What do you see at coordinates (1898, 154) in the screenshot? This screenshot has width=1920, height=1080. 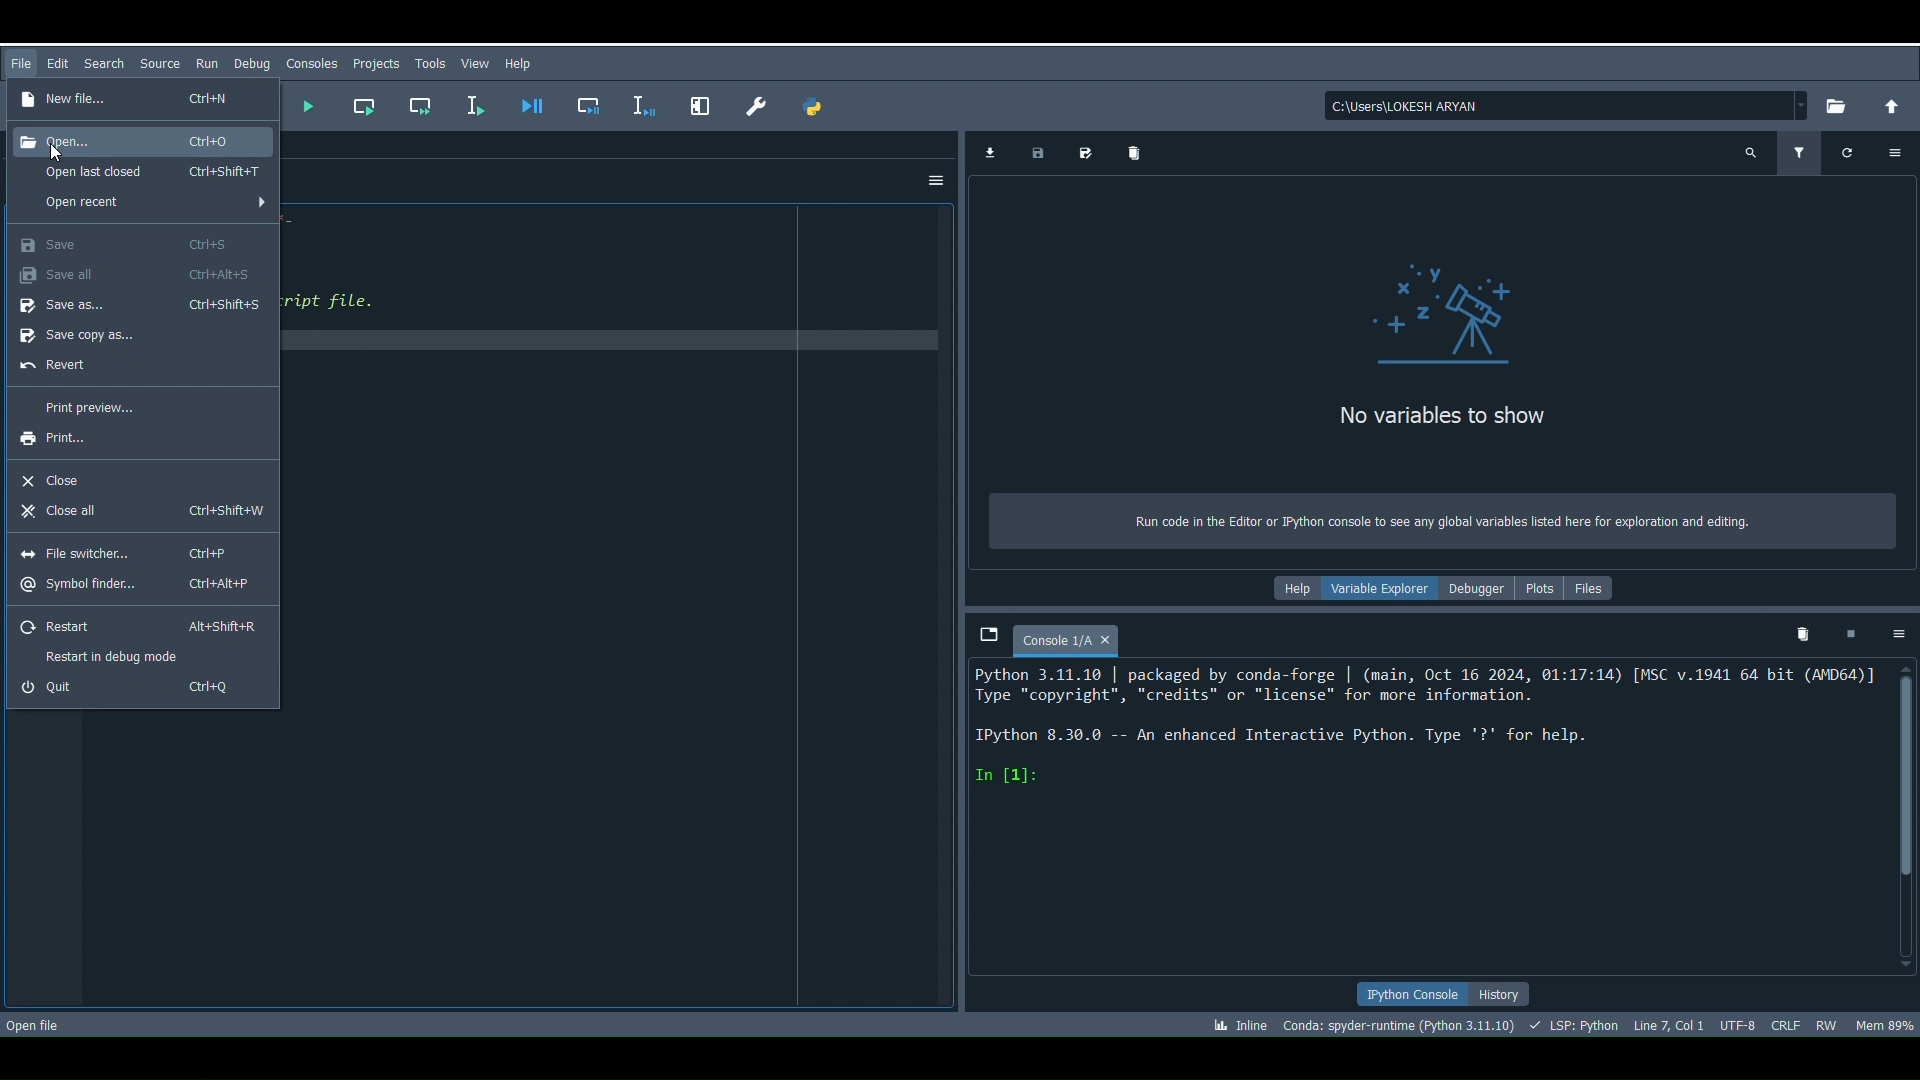 I see `Options` at bounding box center [1898, 154].